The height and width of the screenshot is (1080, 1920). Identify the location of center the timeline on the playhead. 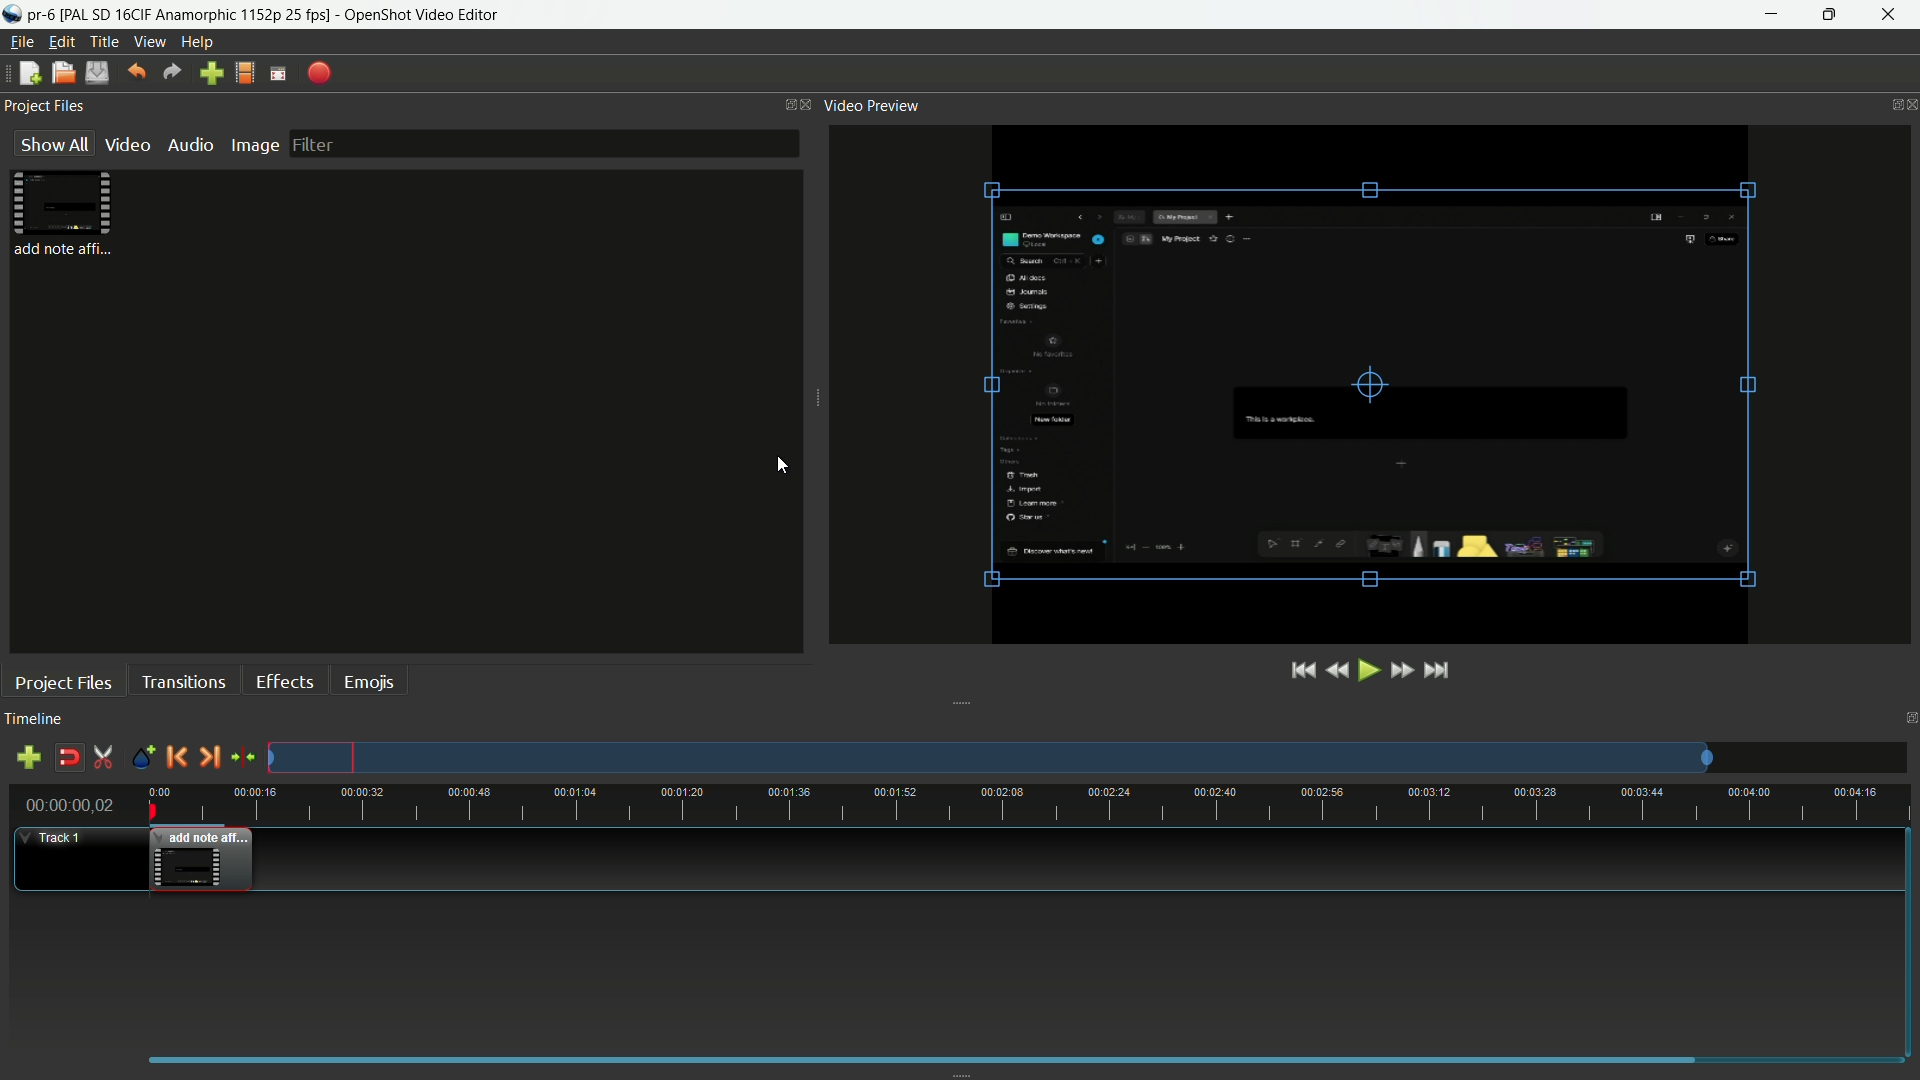
(243, 756).